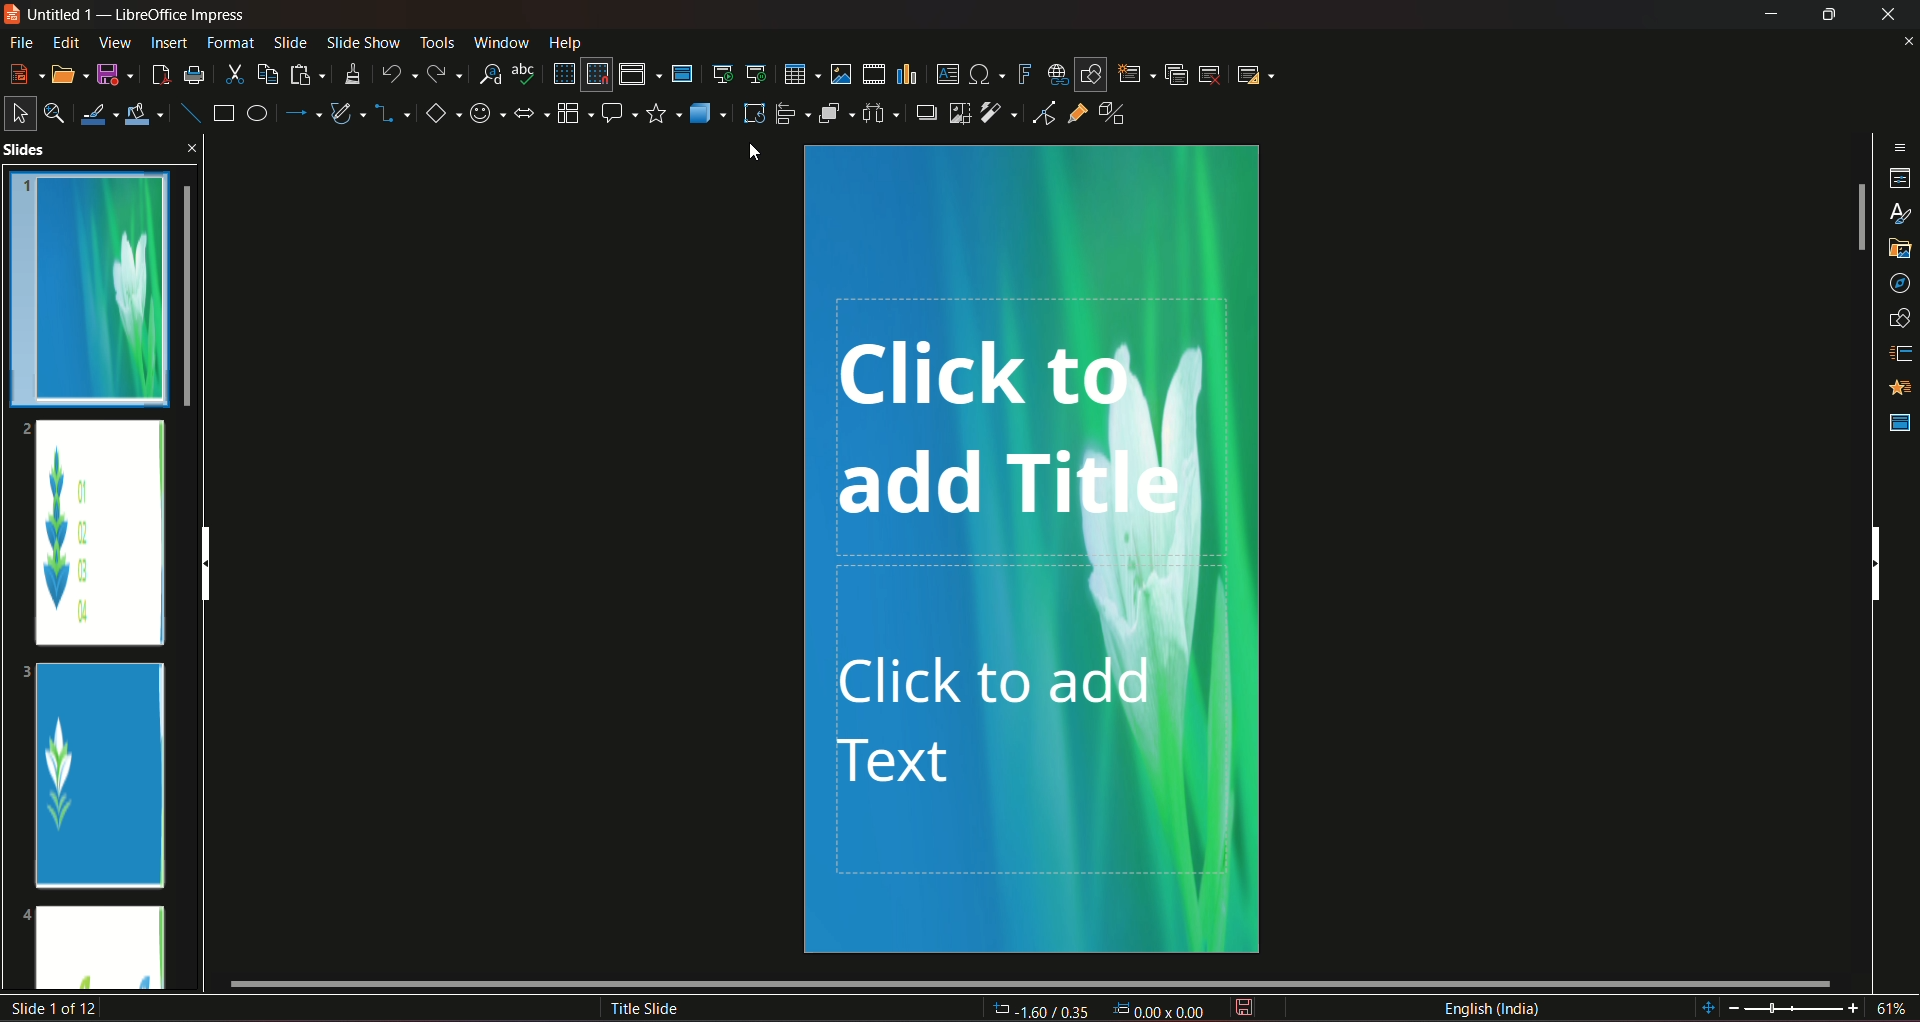  Describe the element at coordinates (641, 1007) in the screenshot. I see `title slide` at that location.